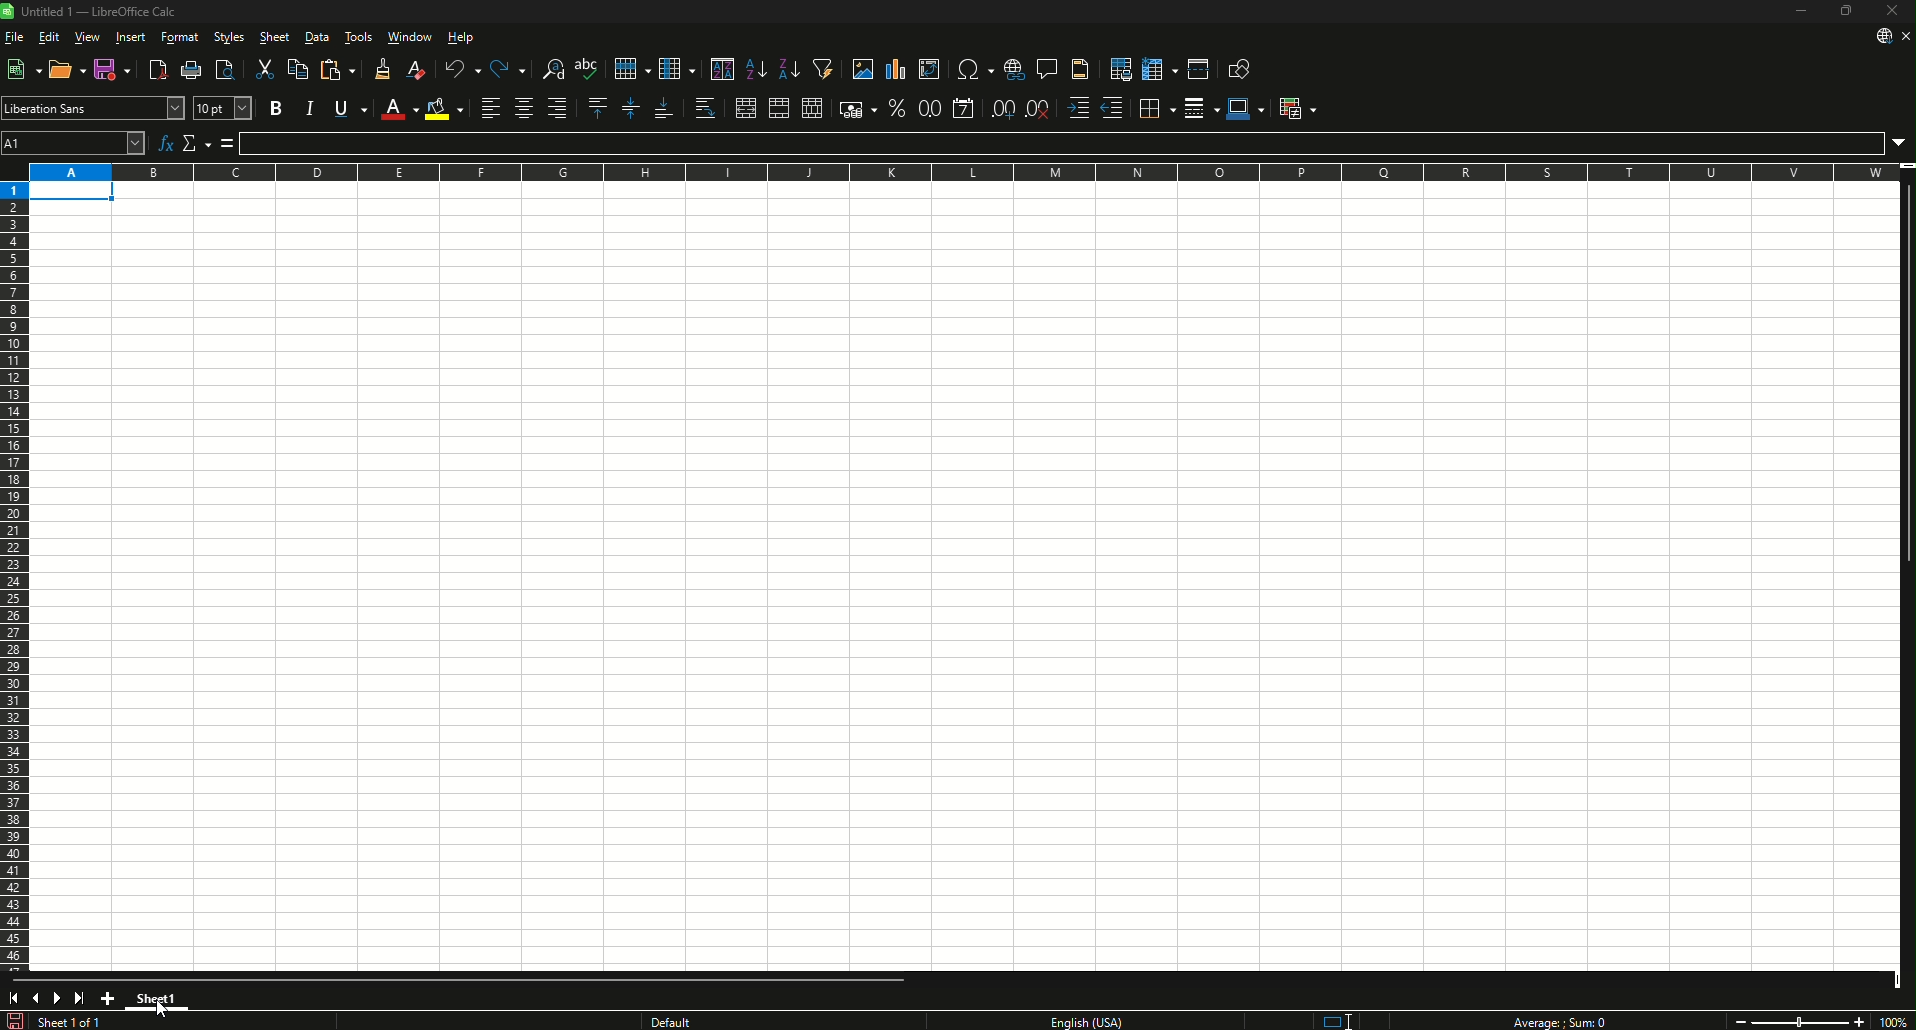 This screenshot has height=1030, width=1916. Describe the element at coordinates (463, 69) in the screenshot. I see `Undo` at that location.